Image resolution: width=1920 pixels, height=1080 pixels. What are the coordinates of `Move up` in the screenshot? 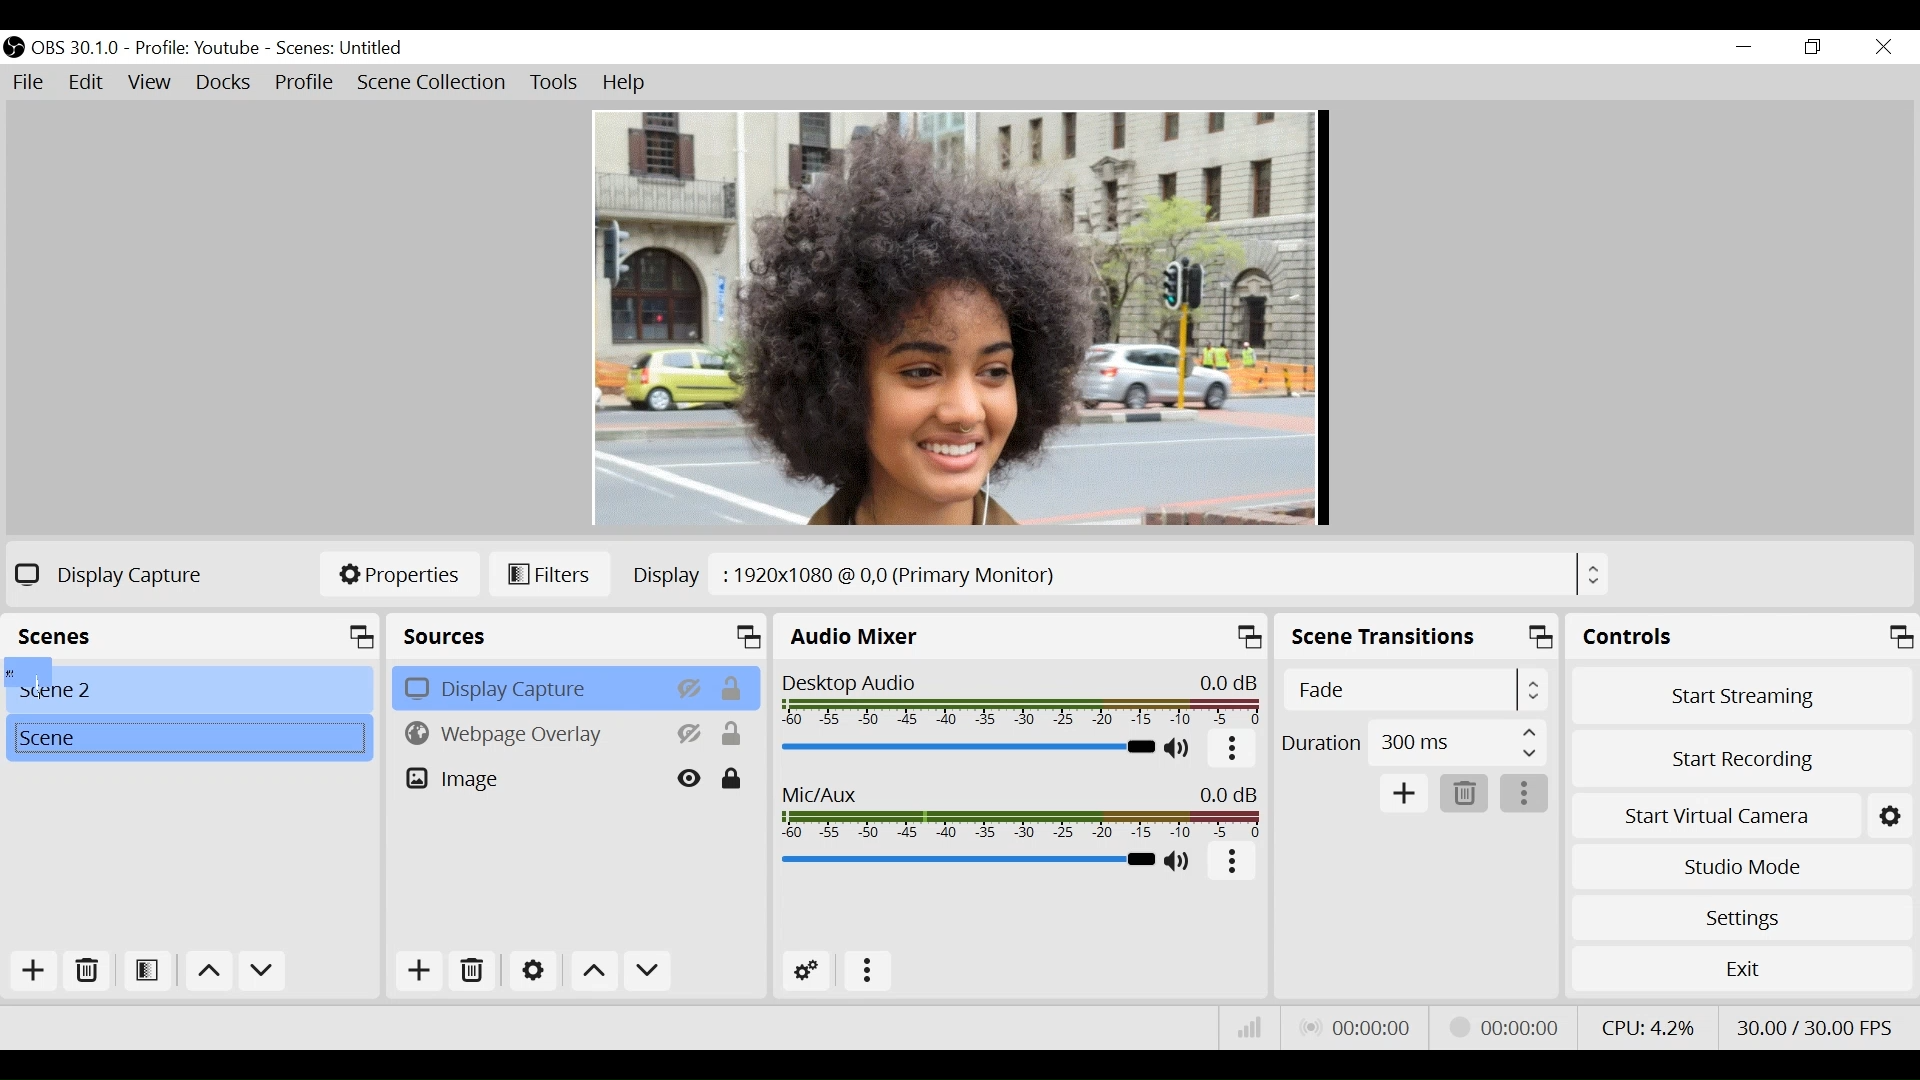 It's located at (207, 973).